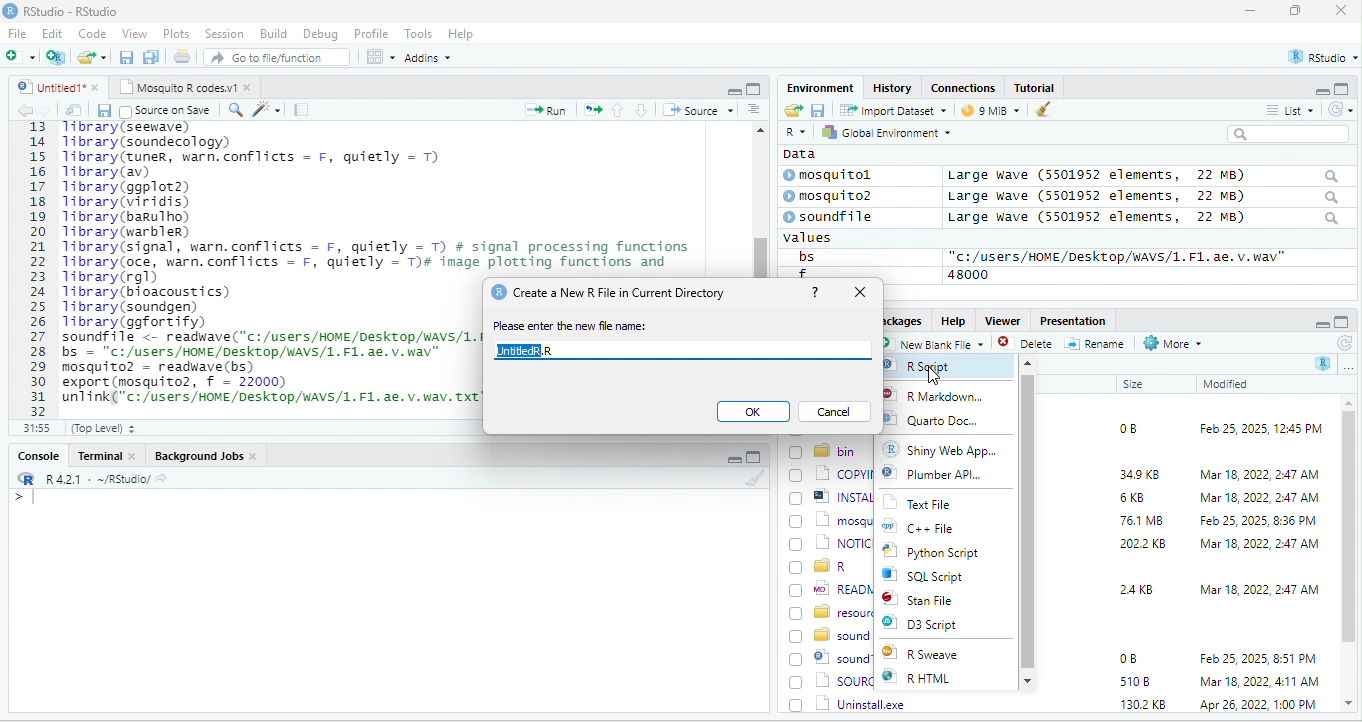 Image resolution: width=1362 pixels, height=722 pixels. Describe the element at coordinates (1028, 344) in the screenshot. I see `Delete` at that location.